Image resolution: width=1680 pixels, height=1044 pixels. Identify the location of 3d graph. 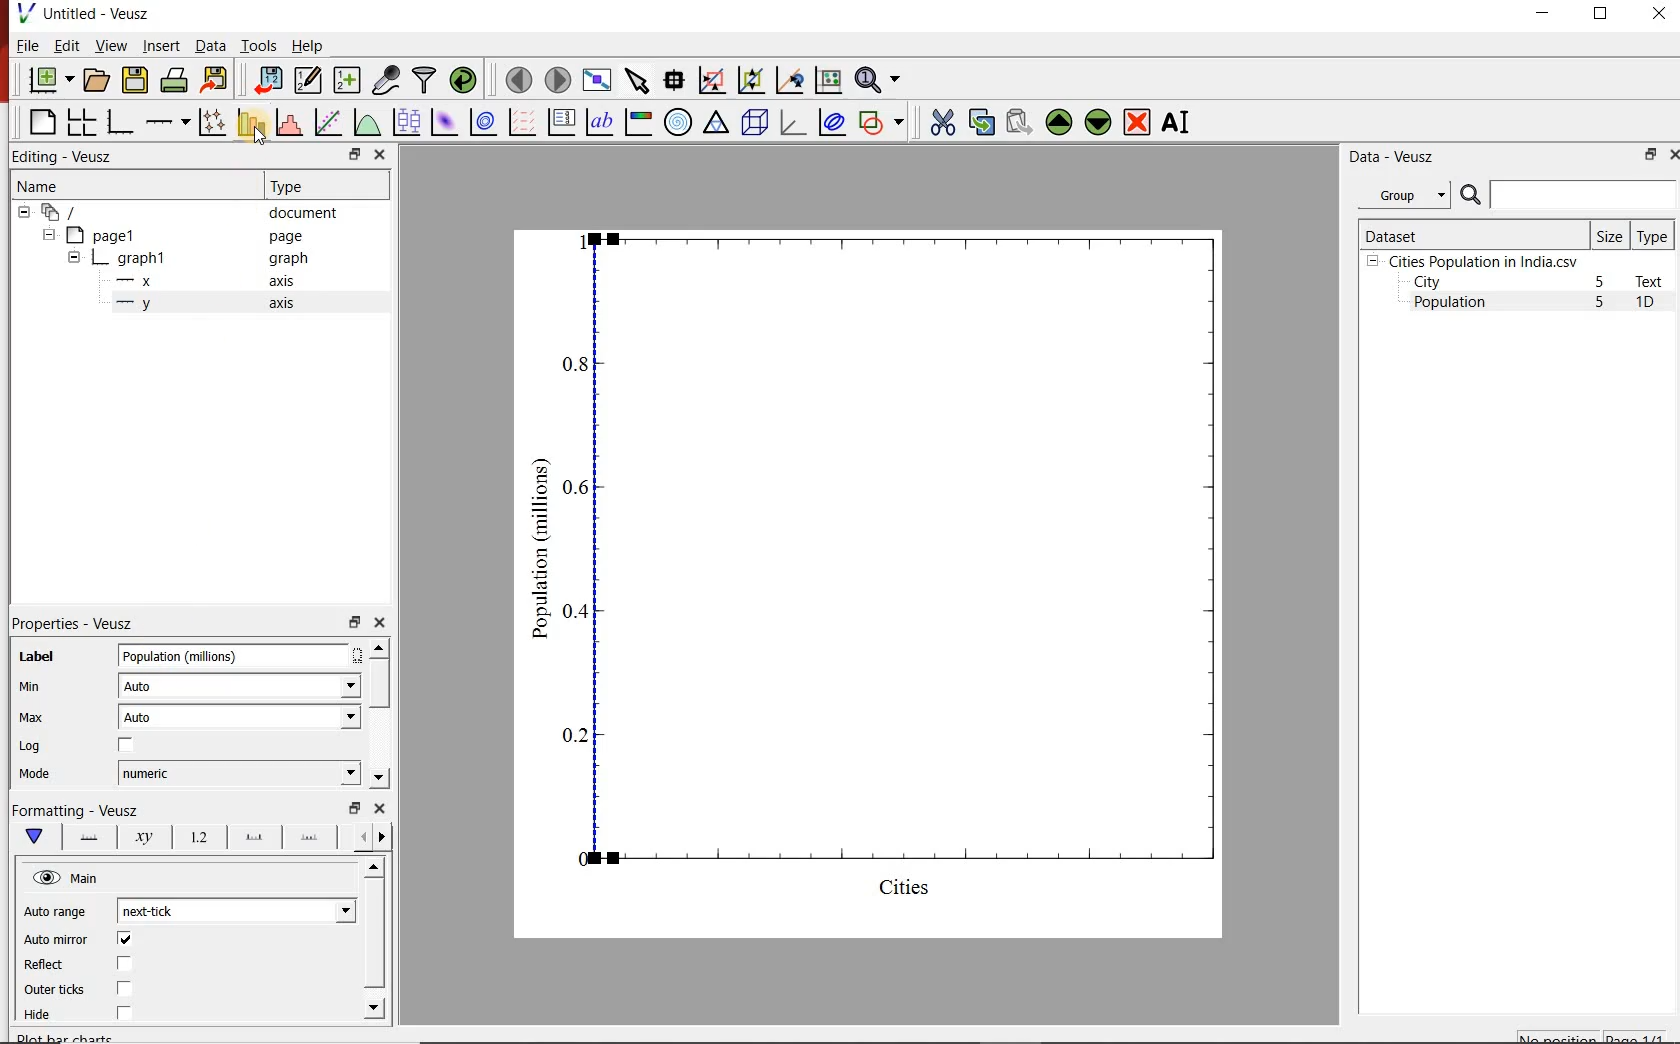
(791, 122).